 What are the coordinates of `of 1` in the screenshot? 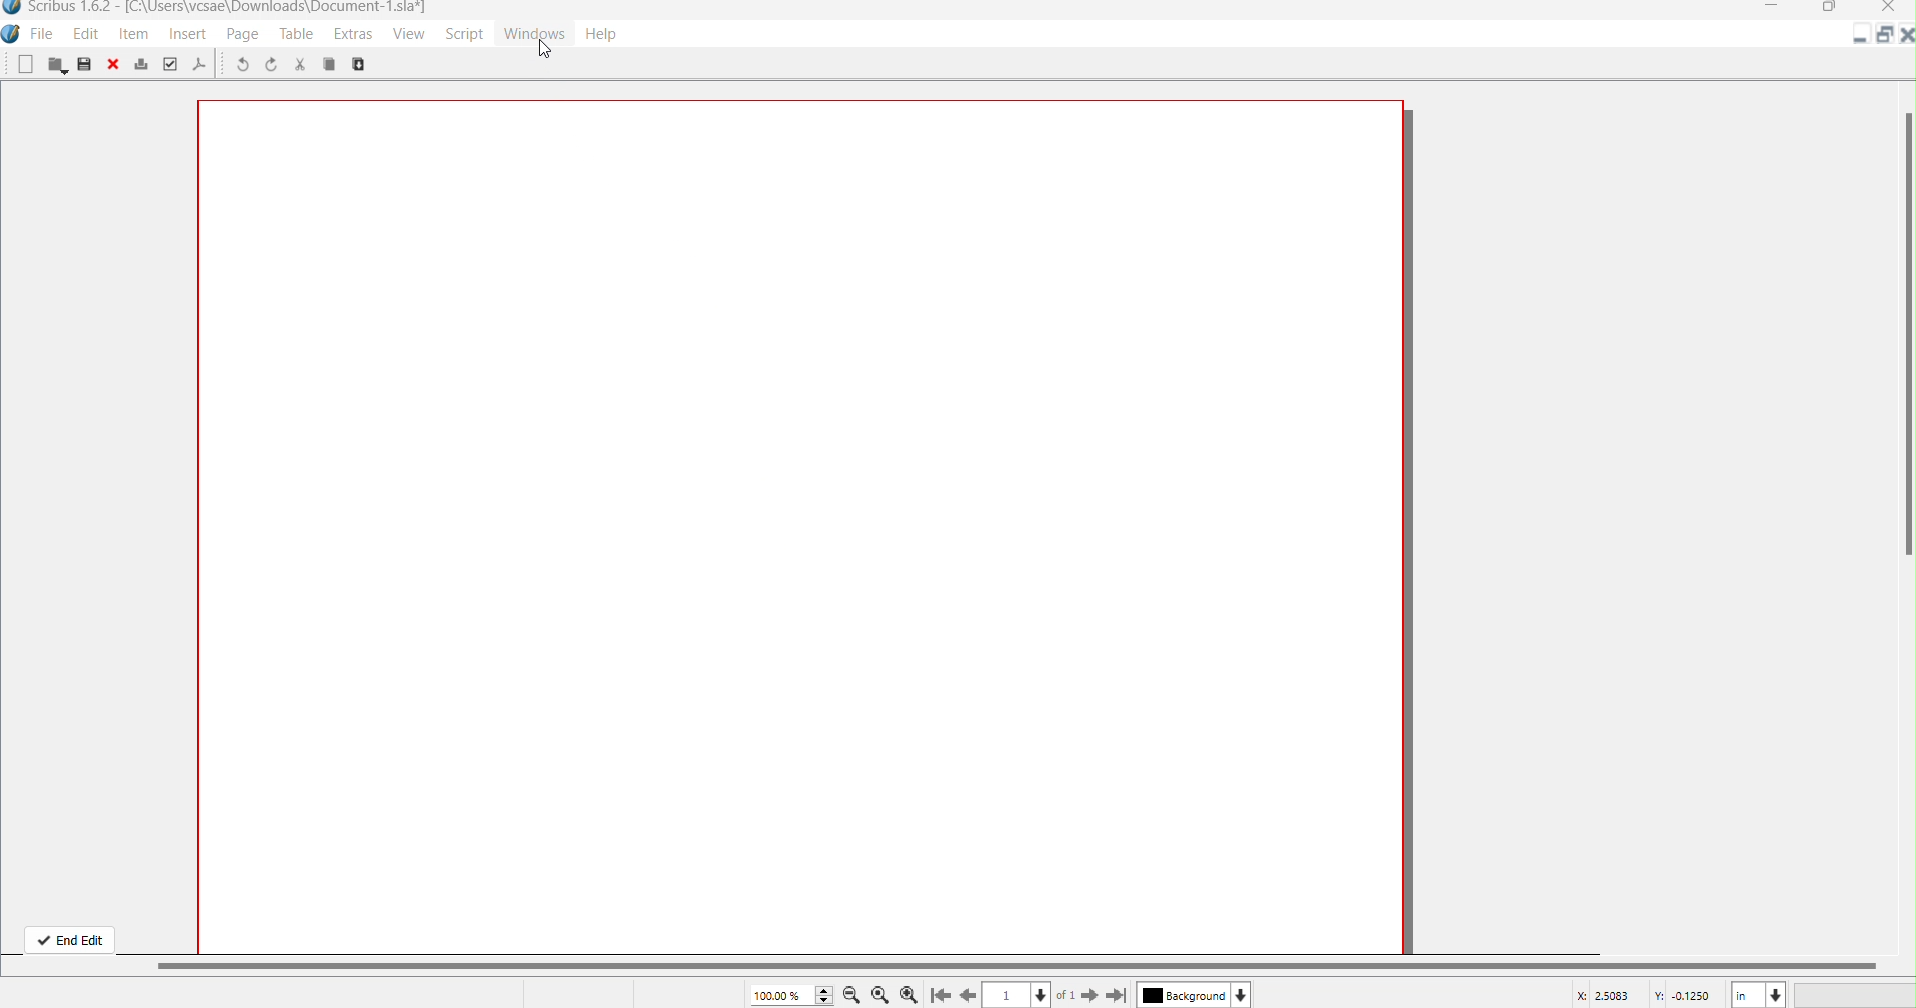 It's located at (1068, 995).